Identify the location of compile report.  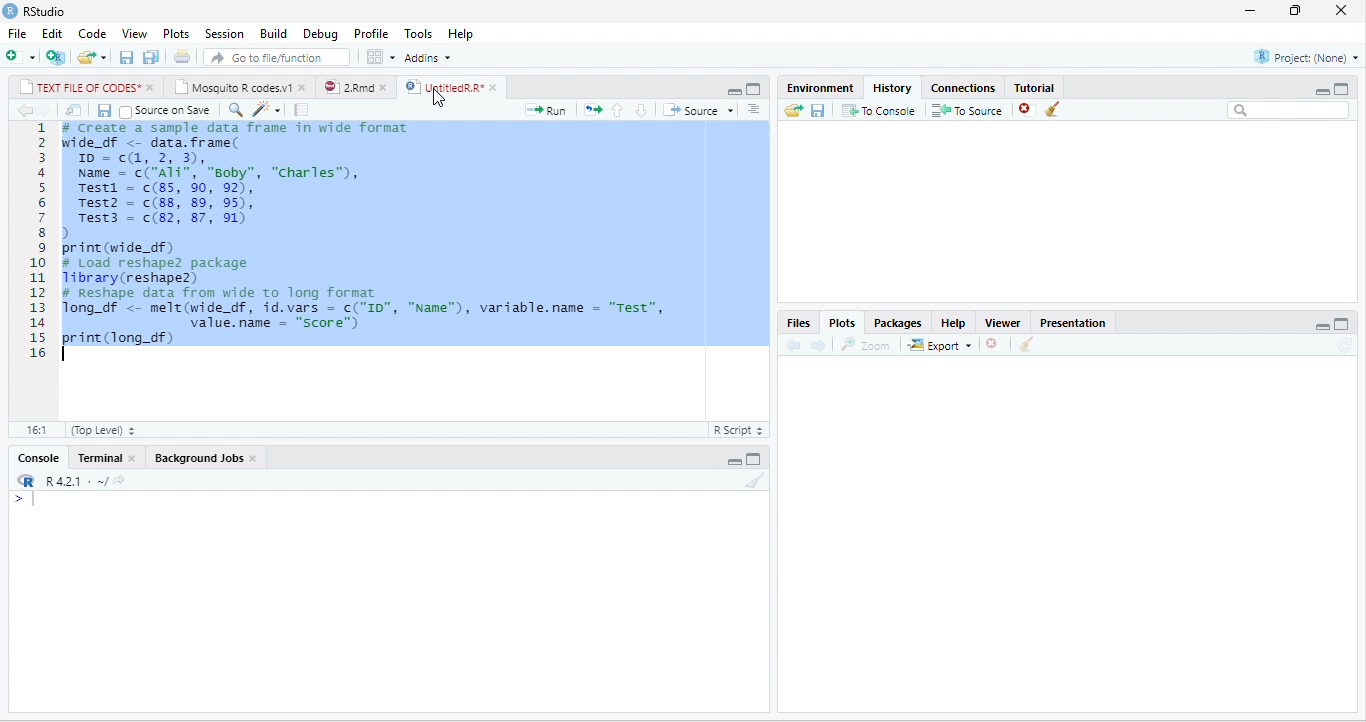
(301, 109).